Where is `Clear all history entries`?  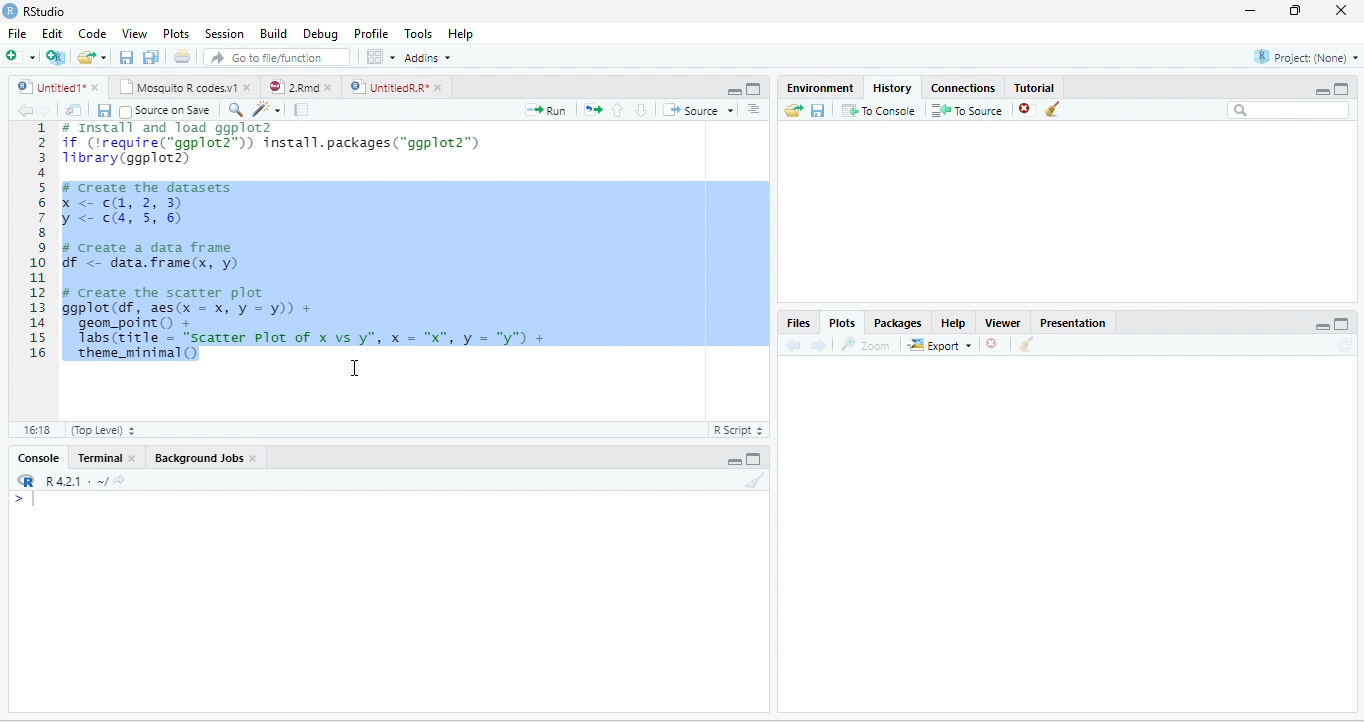
Clear all history entries is located at coordinates (1053, 109).